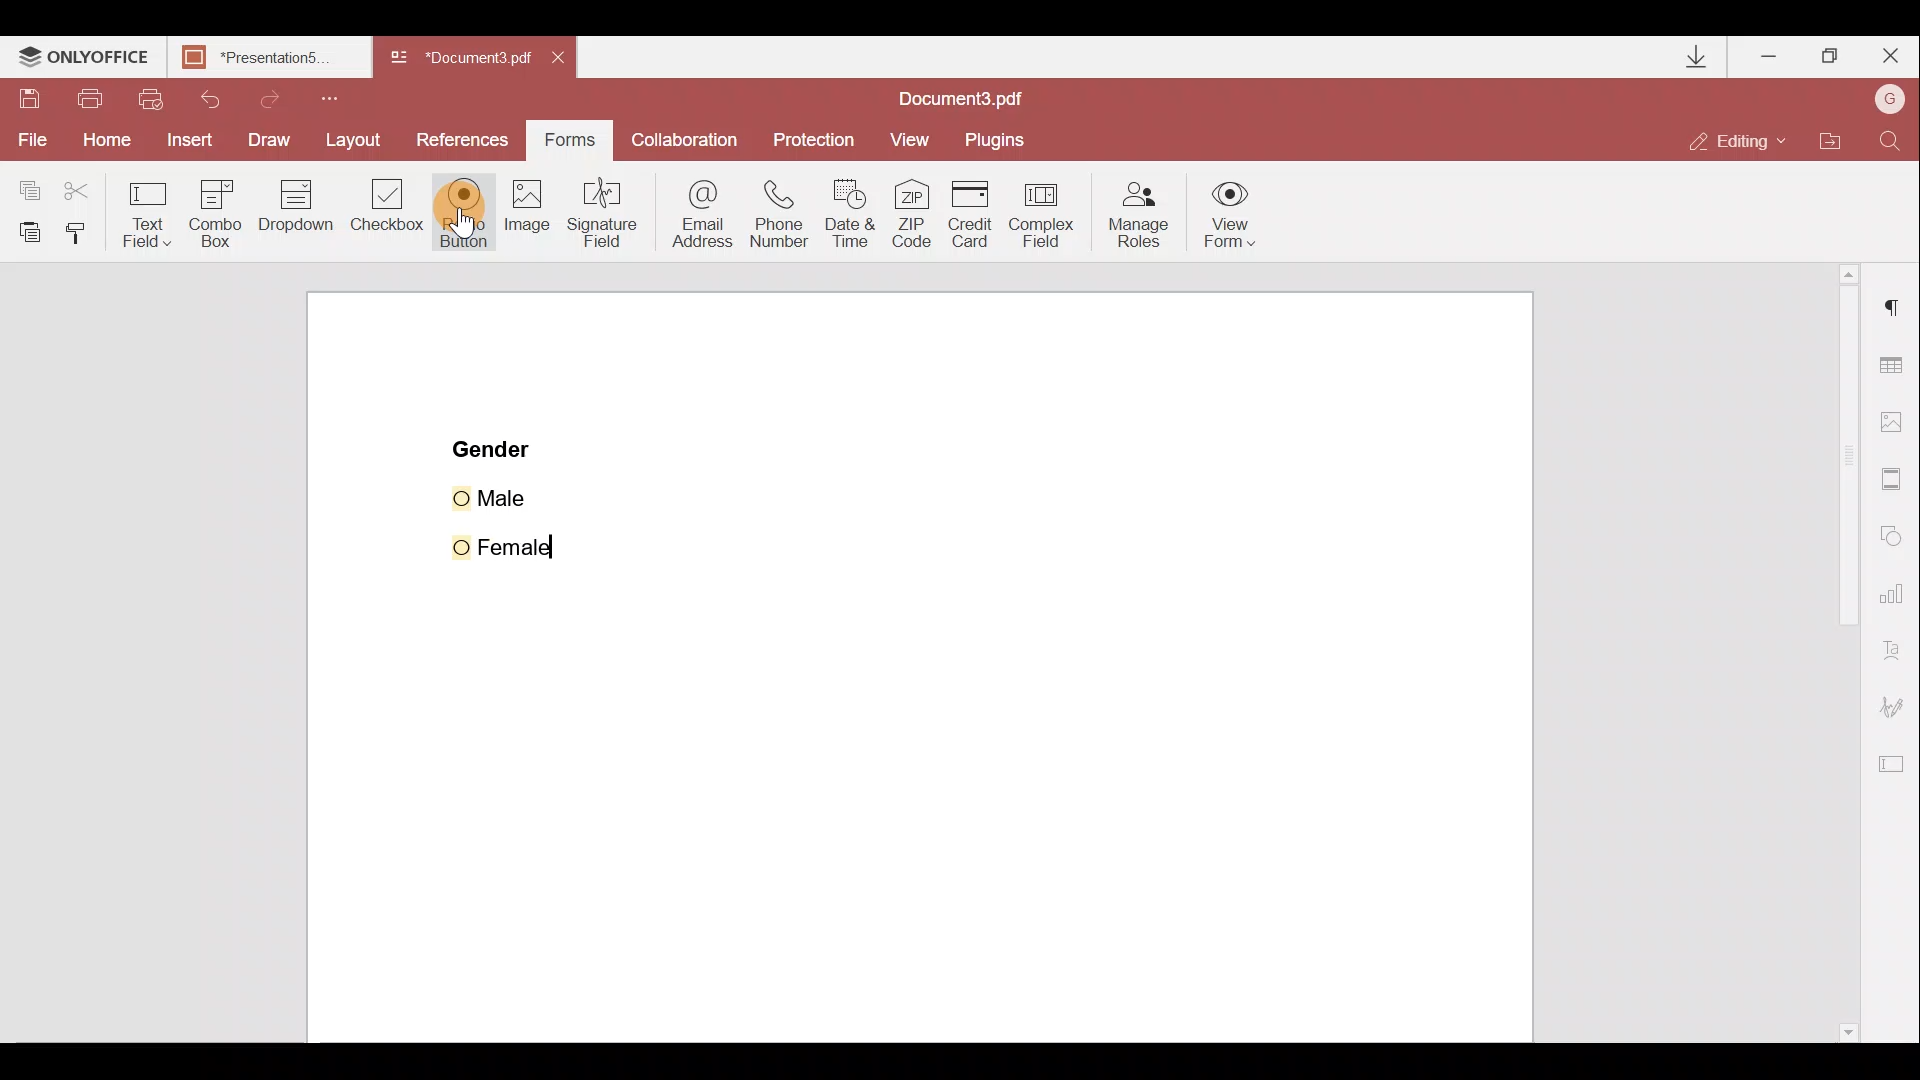  I want to click on Paste, so click(26, 229).